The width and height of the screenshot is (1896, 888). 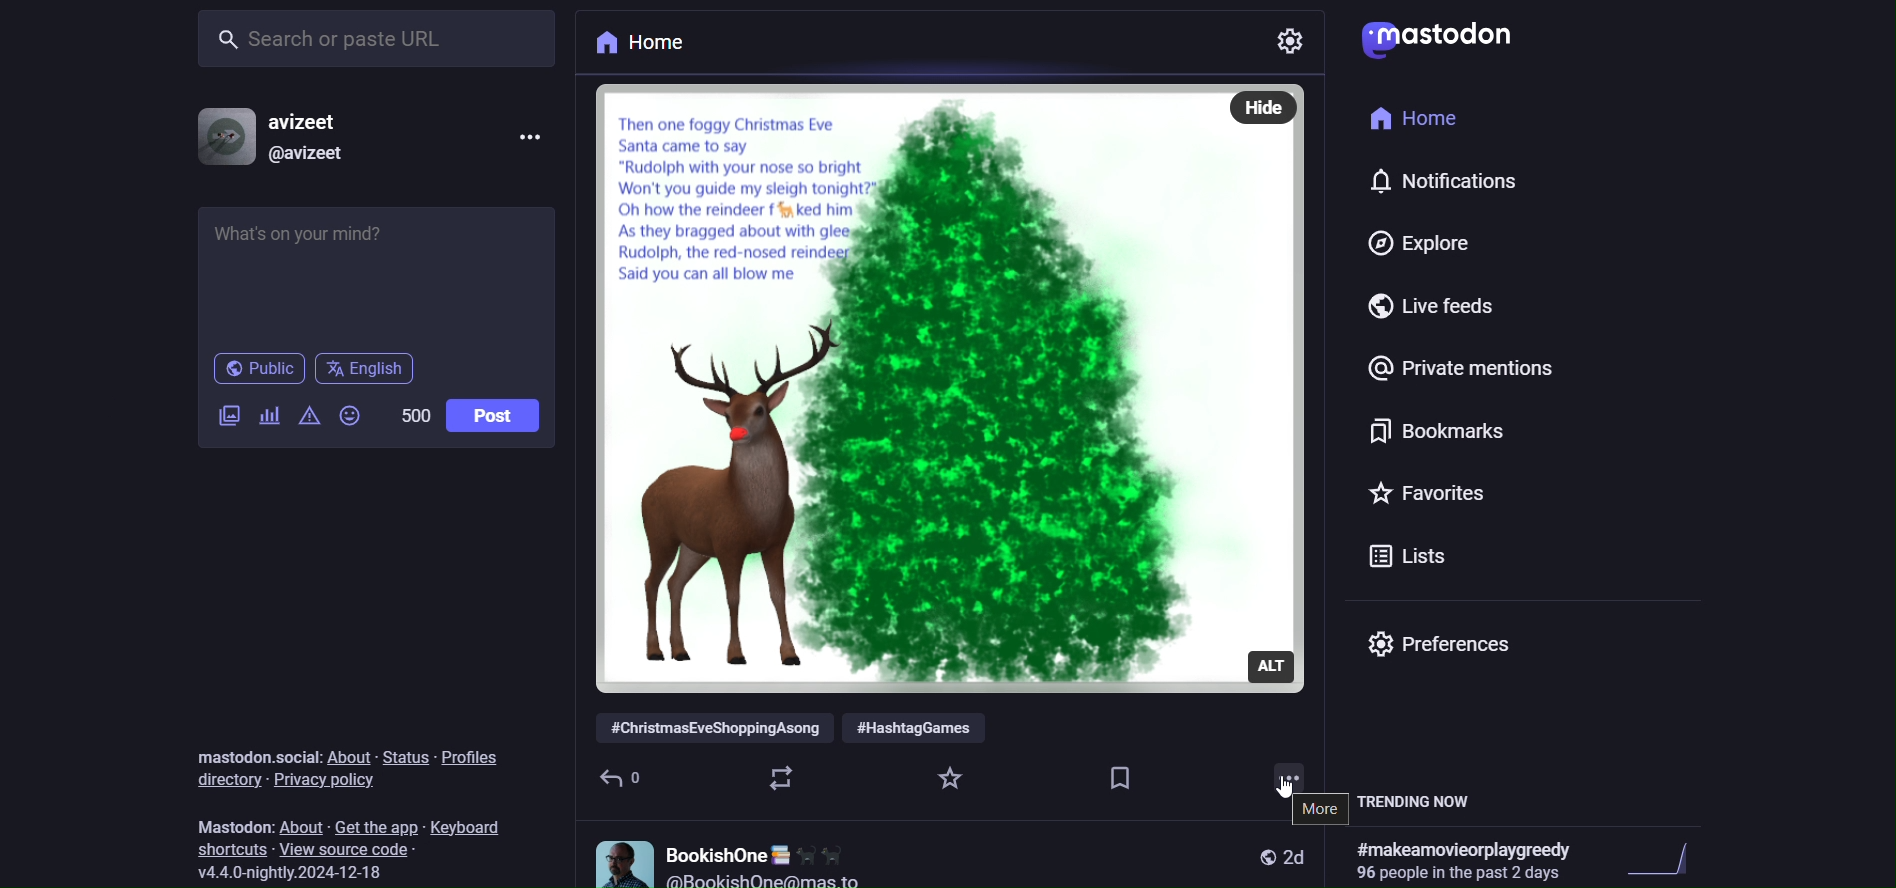 I want to click on directory, so click(x=226, y=778).